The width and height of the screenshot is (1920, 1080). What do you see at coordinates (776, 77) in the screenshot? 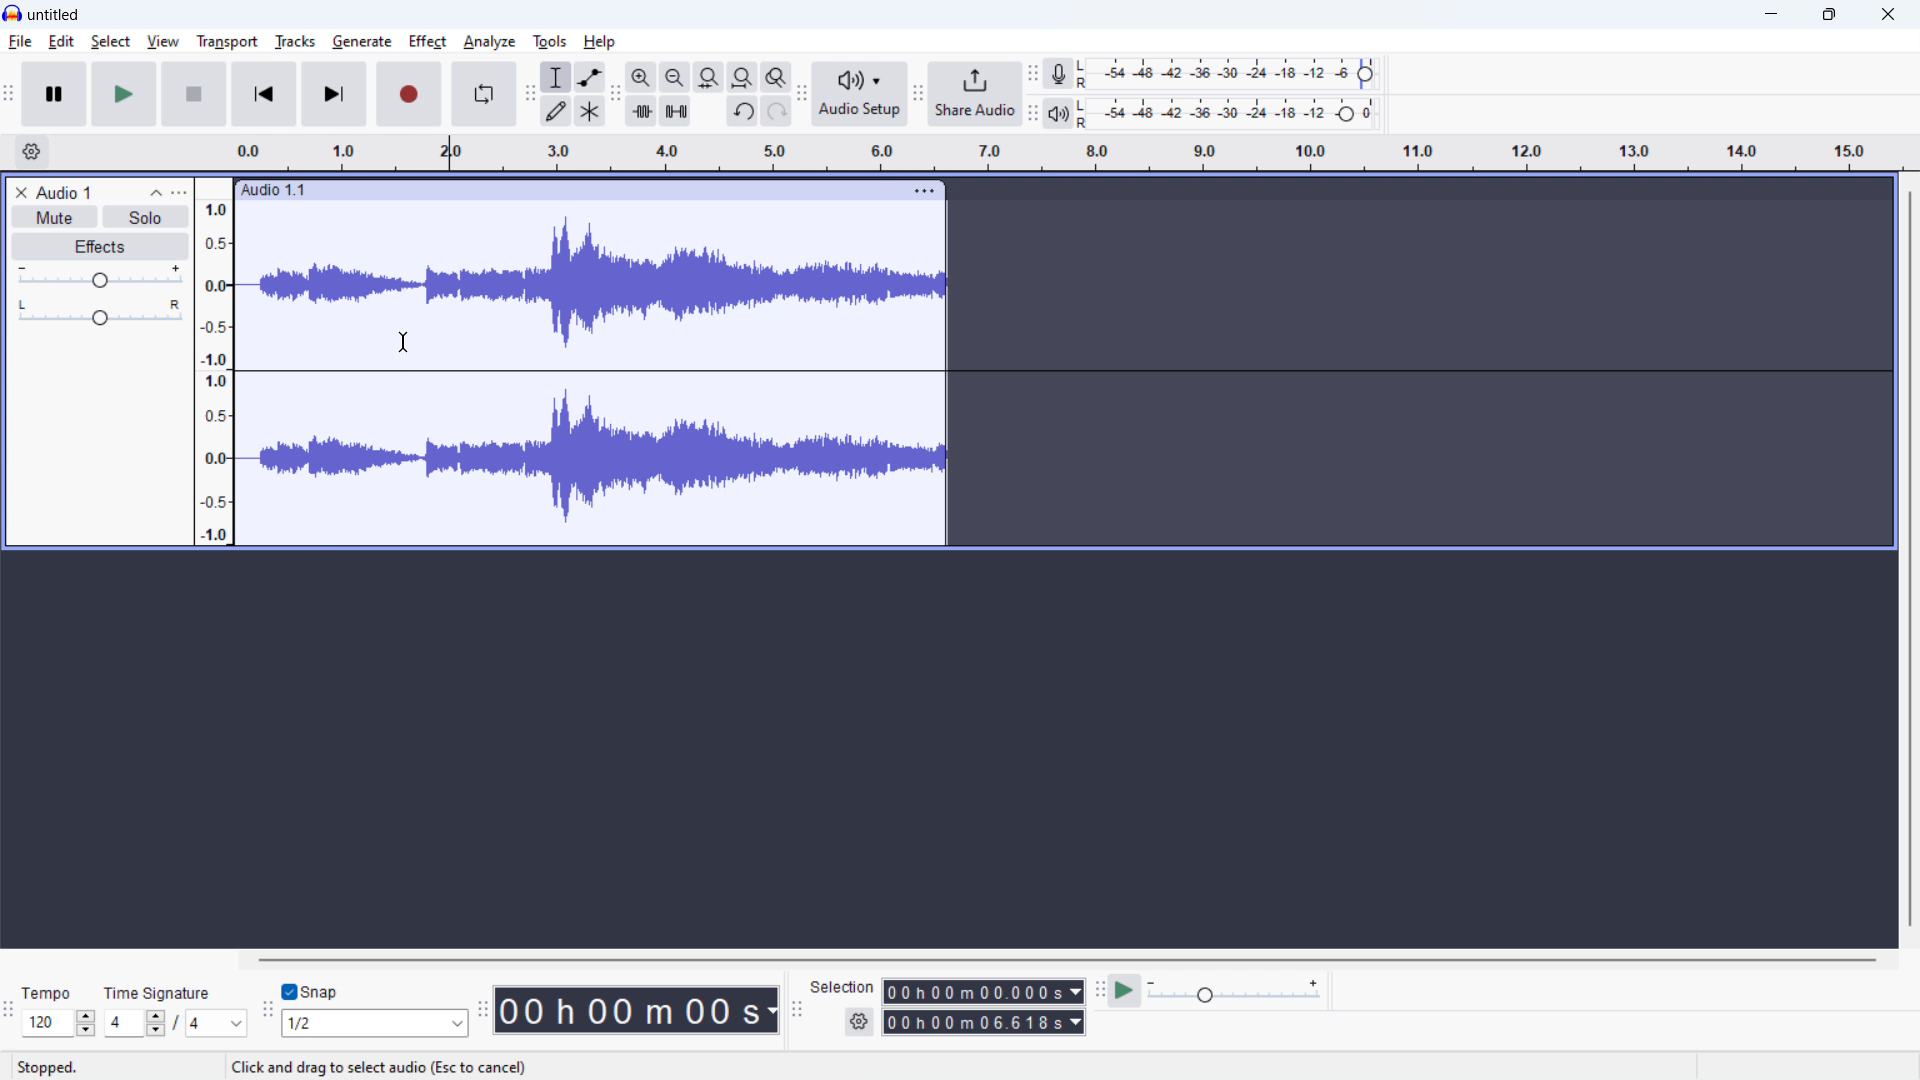
I see `toggle zoom` at bounding box center [776, 77].